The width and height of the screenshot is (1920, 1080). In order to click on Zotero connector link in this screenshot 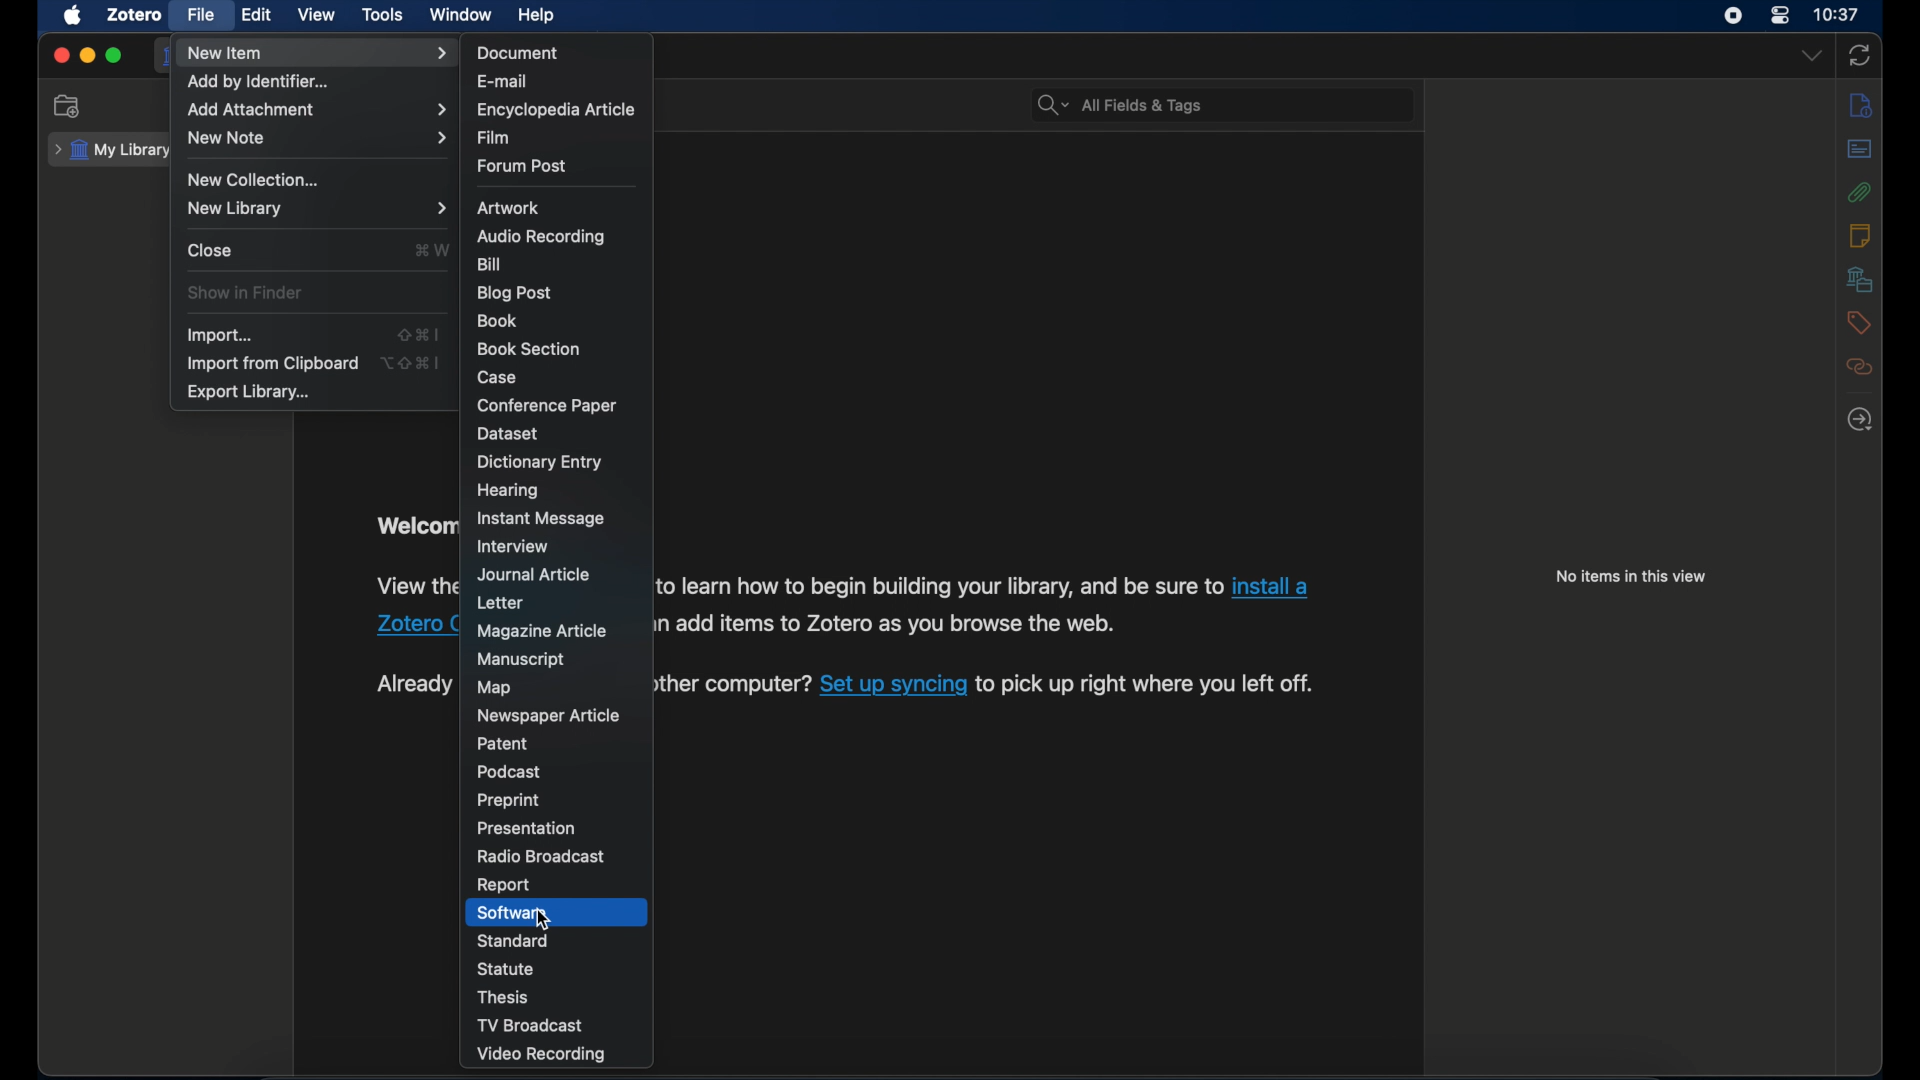, I will do `click(414, 626)`.